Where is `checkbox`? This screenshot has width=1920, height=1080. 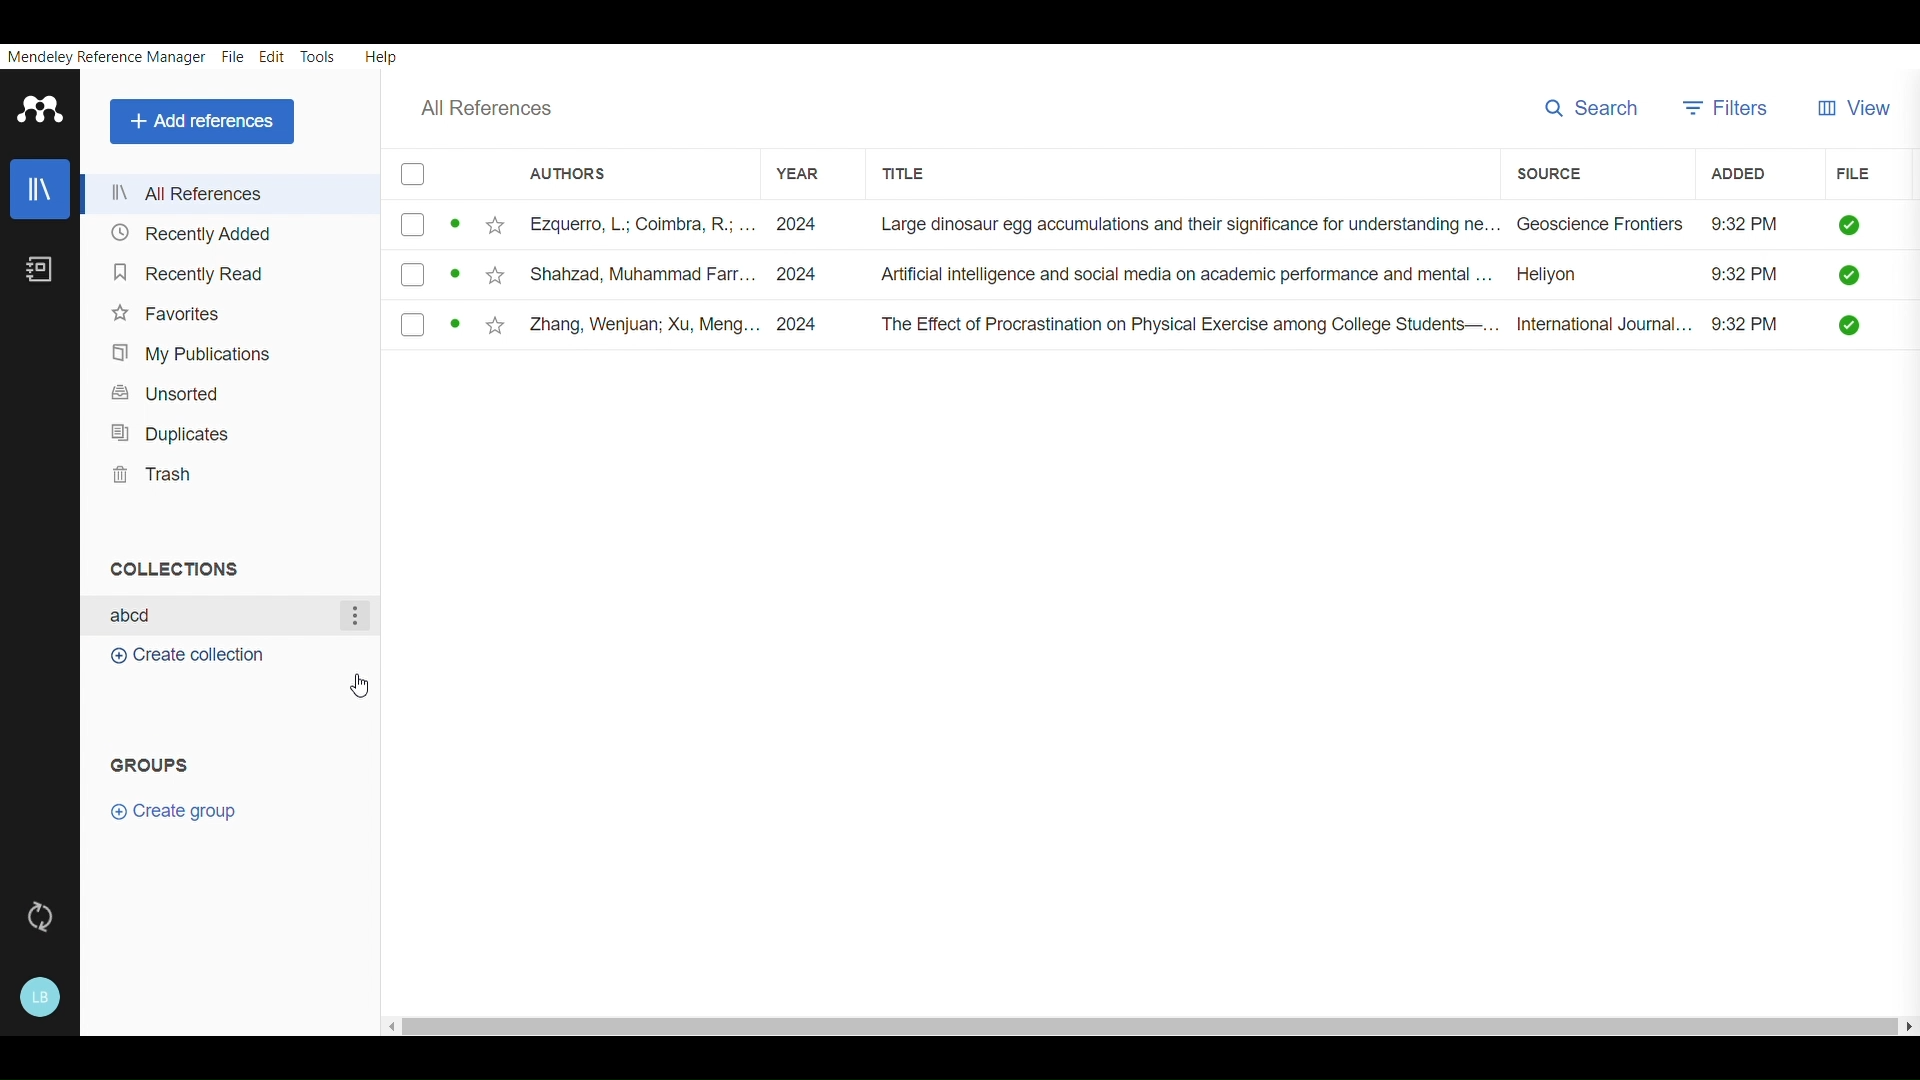
checkbox is located at coordinates (433, 325).